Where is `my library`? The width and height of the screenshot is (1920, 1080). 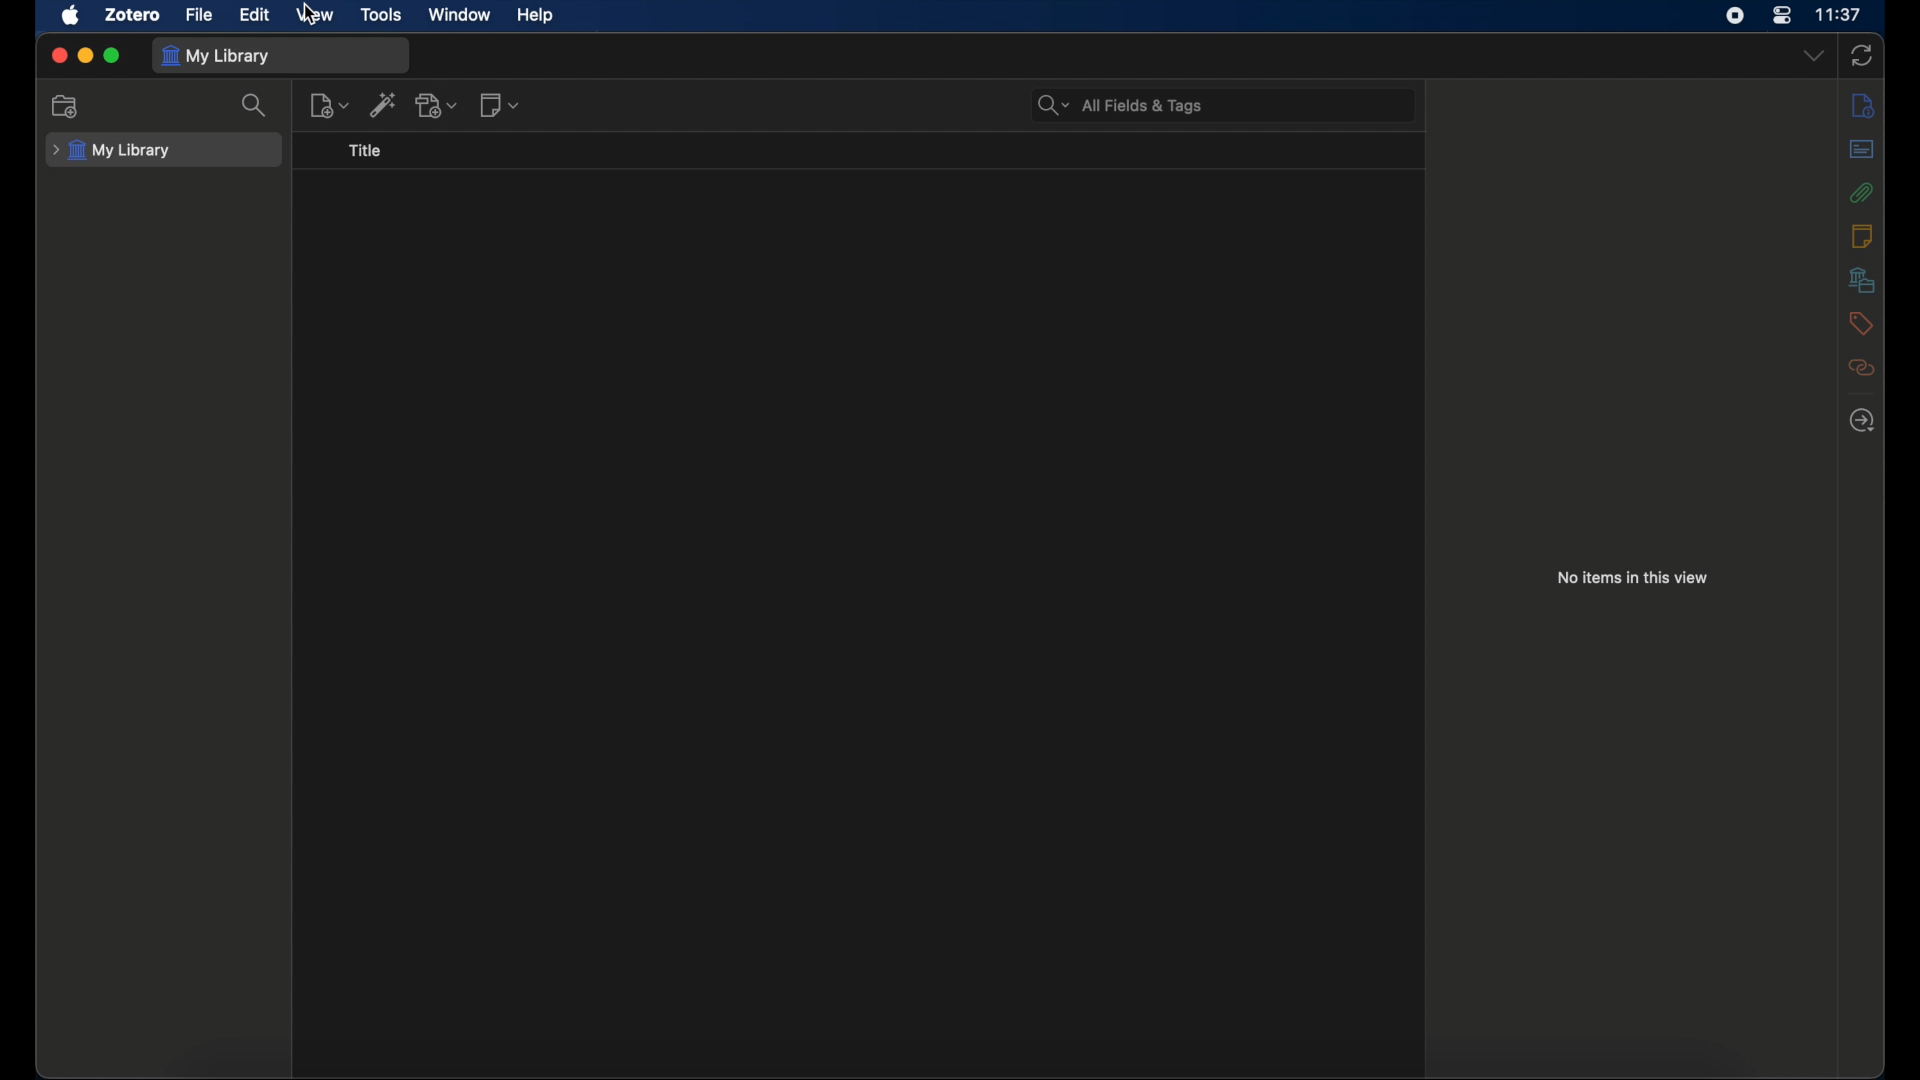 my library is located at coordinates (112, 150).